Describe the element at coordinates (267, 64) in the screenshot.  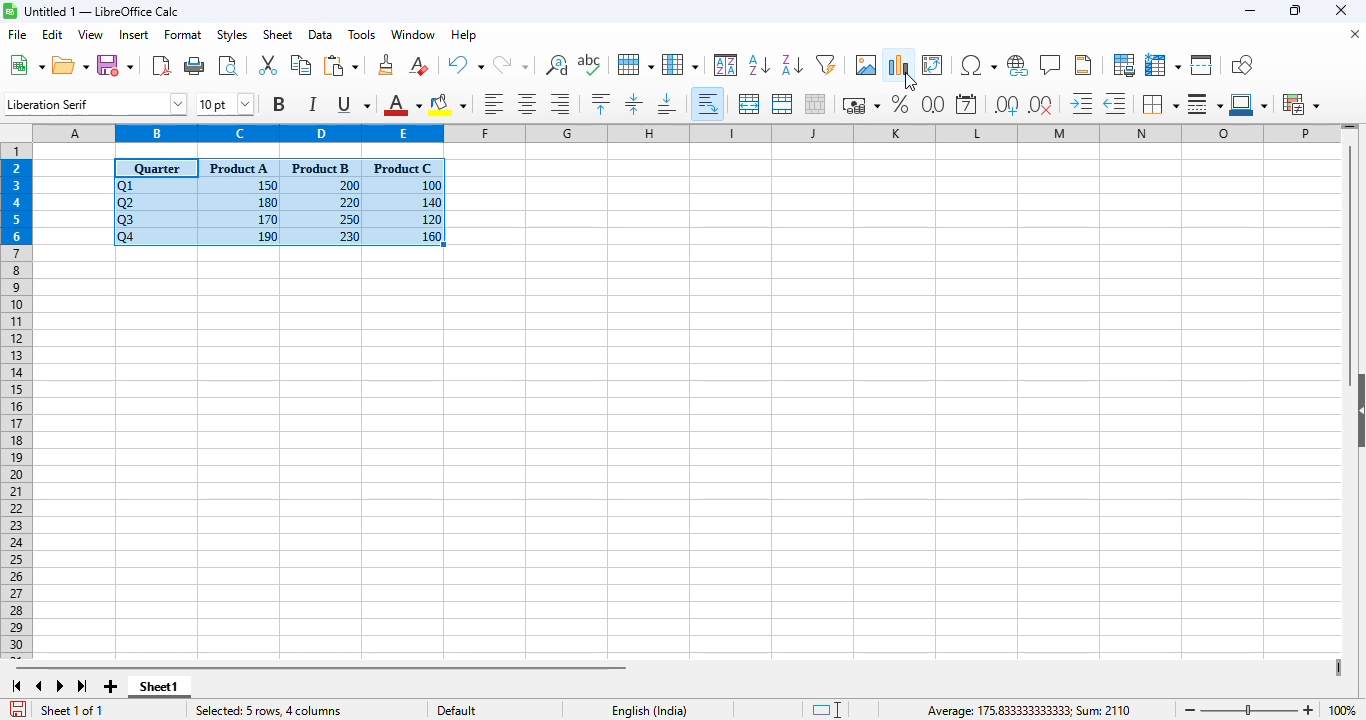
I see `cut` at that location.